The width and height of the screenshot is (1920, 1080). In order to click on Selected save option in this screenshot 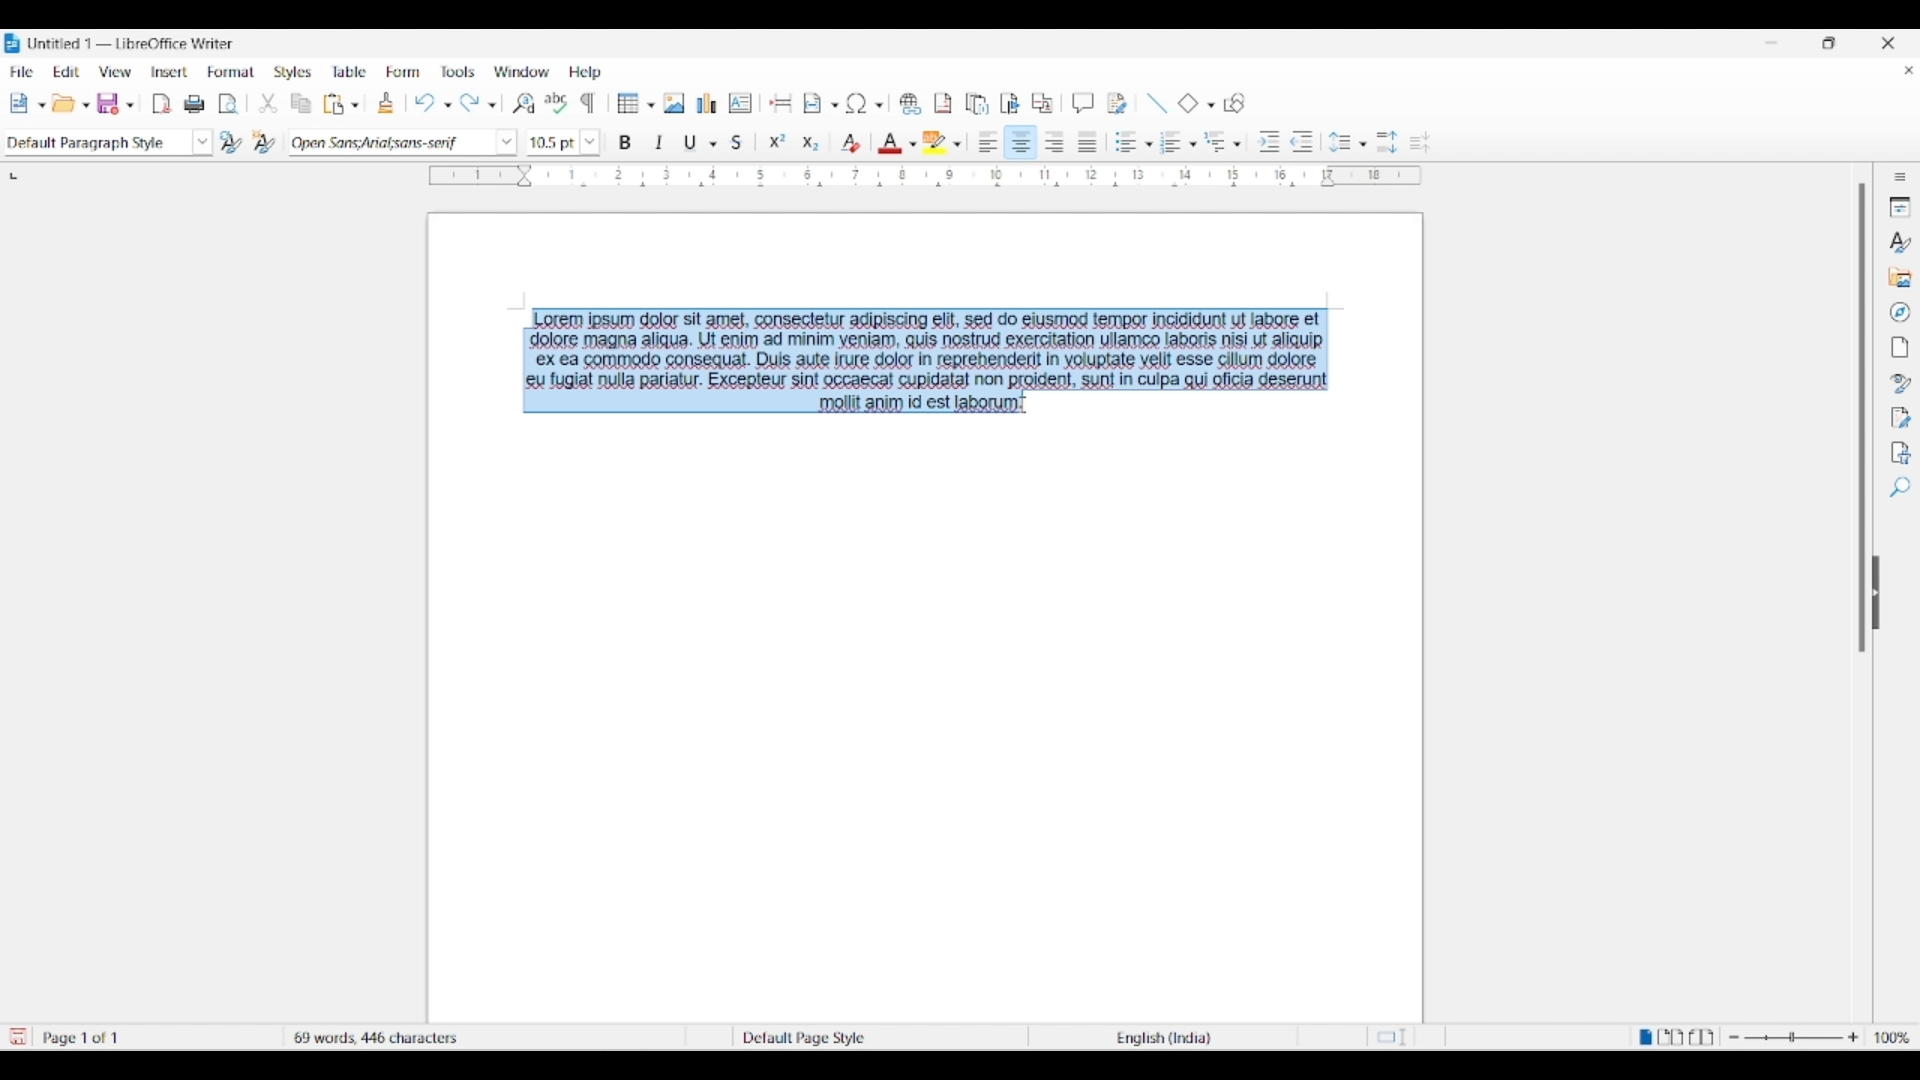, I will do `click(113, 103)`.